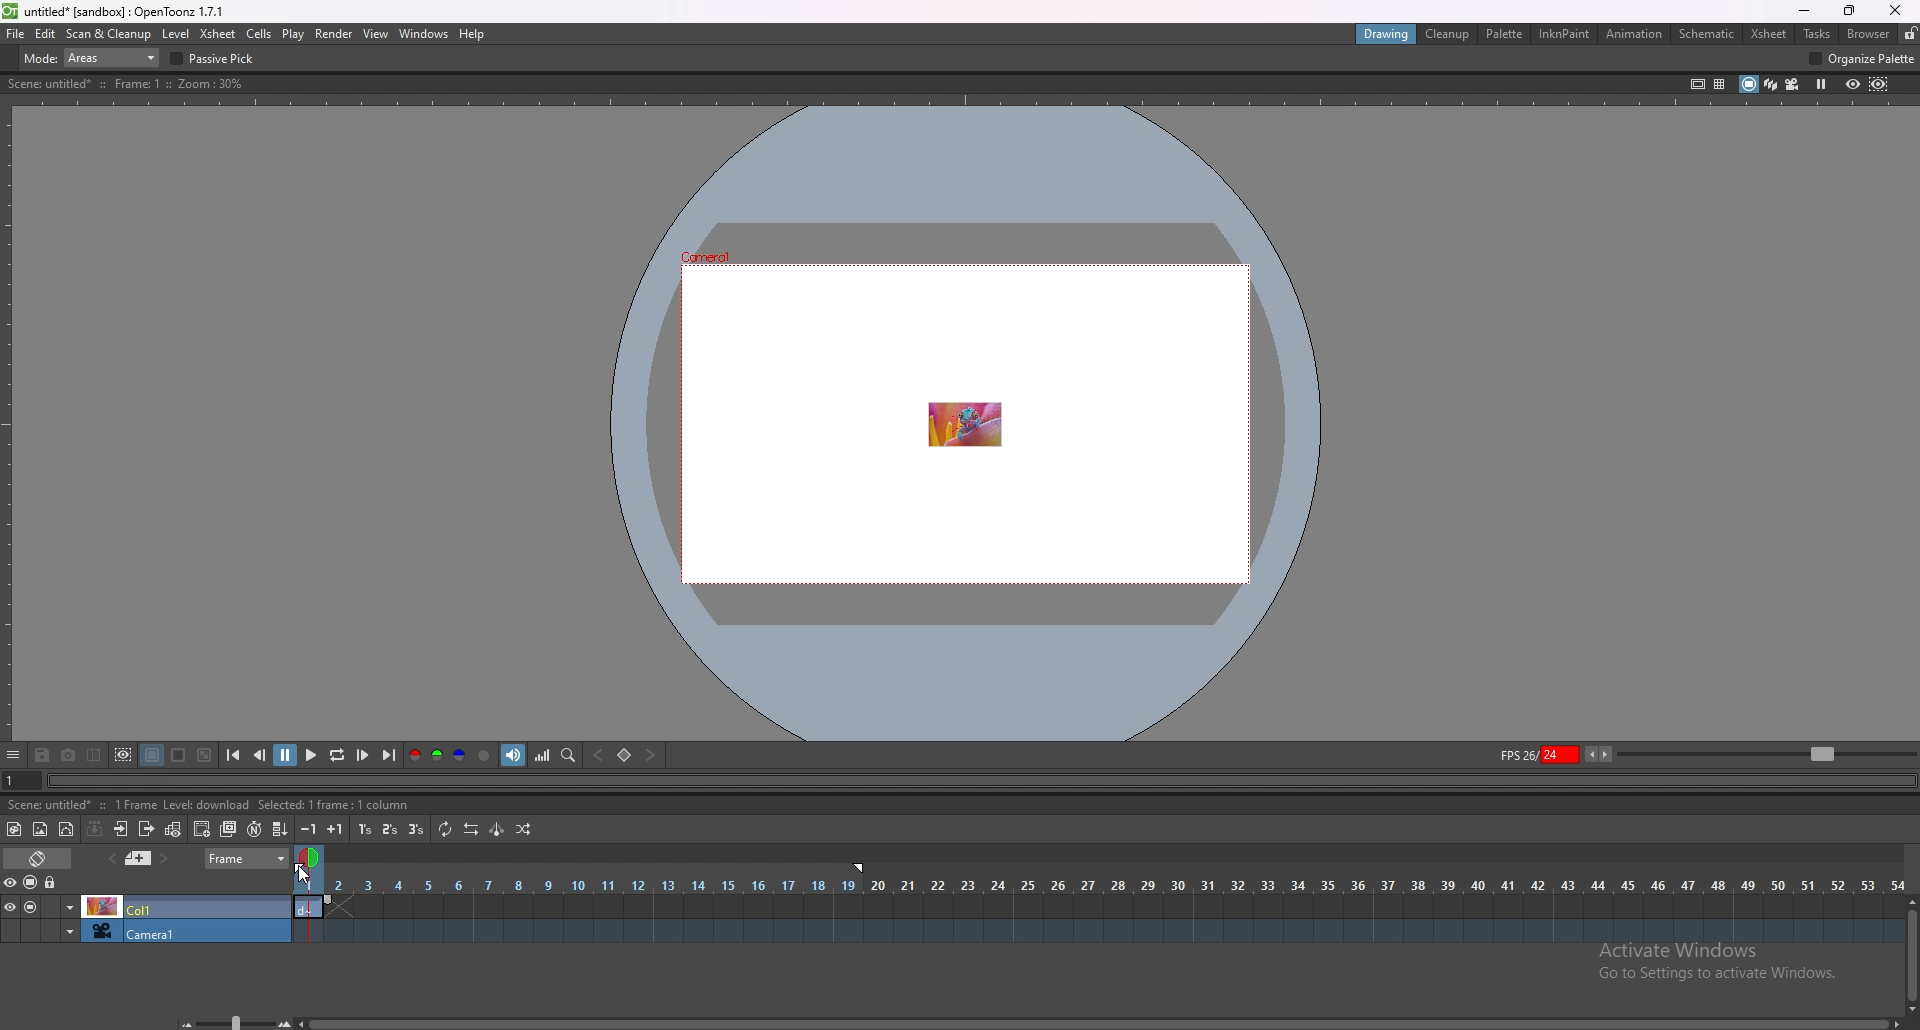  I want to click on minimize, so click(1804, 11).